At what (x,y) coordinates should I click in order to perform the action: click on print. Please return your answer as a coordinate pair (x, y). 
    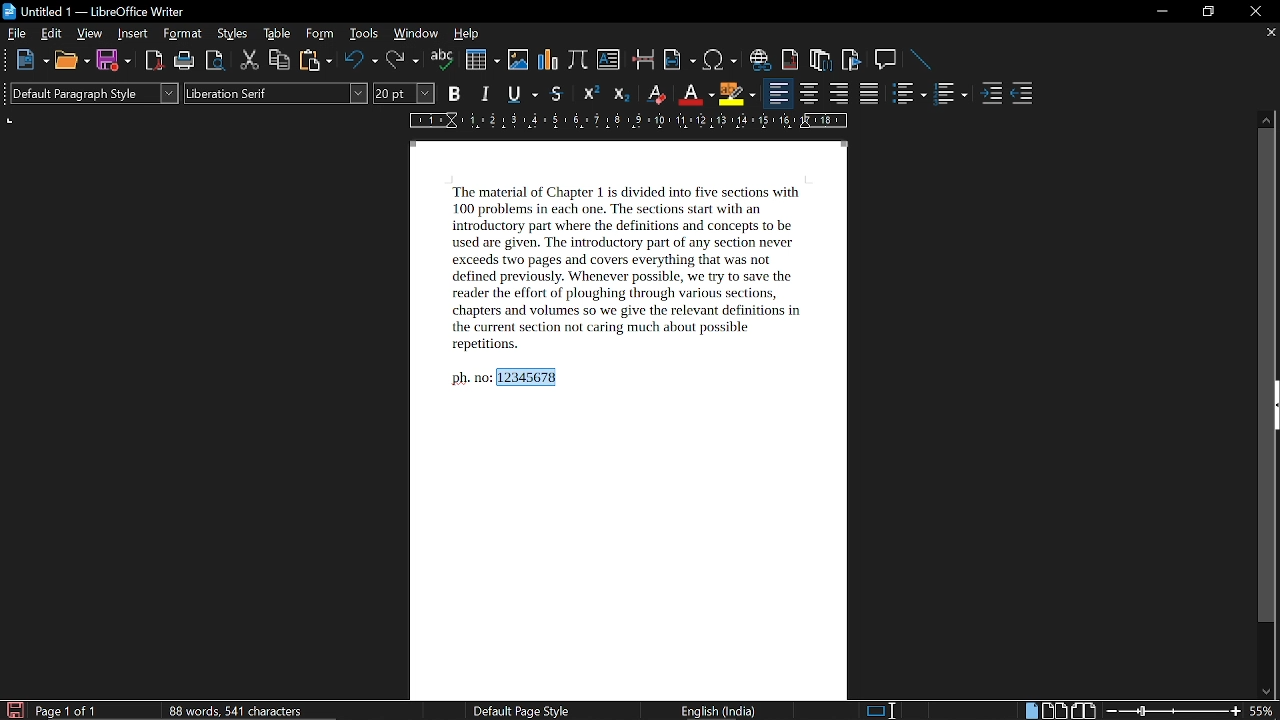
    Looking at the image, I should click on (182, 61).